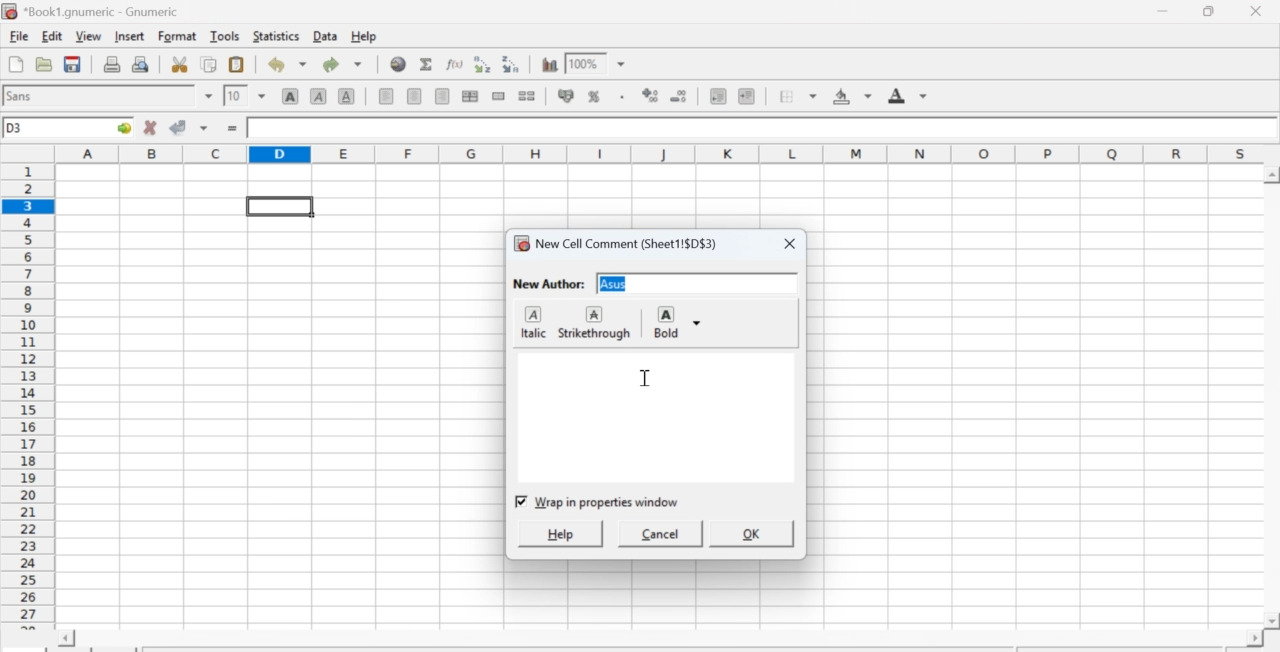  What do you see at coordinates (549, 284) in the screenshot?
I see `New Author:` at bounding box center [549, 284].